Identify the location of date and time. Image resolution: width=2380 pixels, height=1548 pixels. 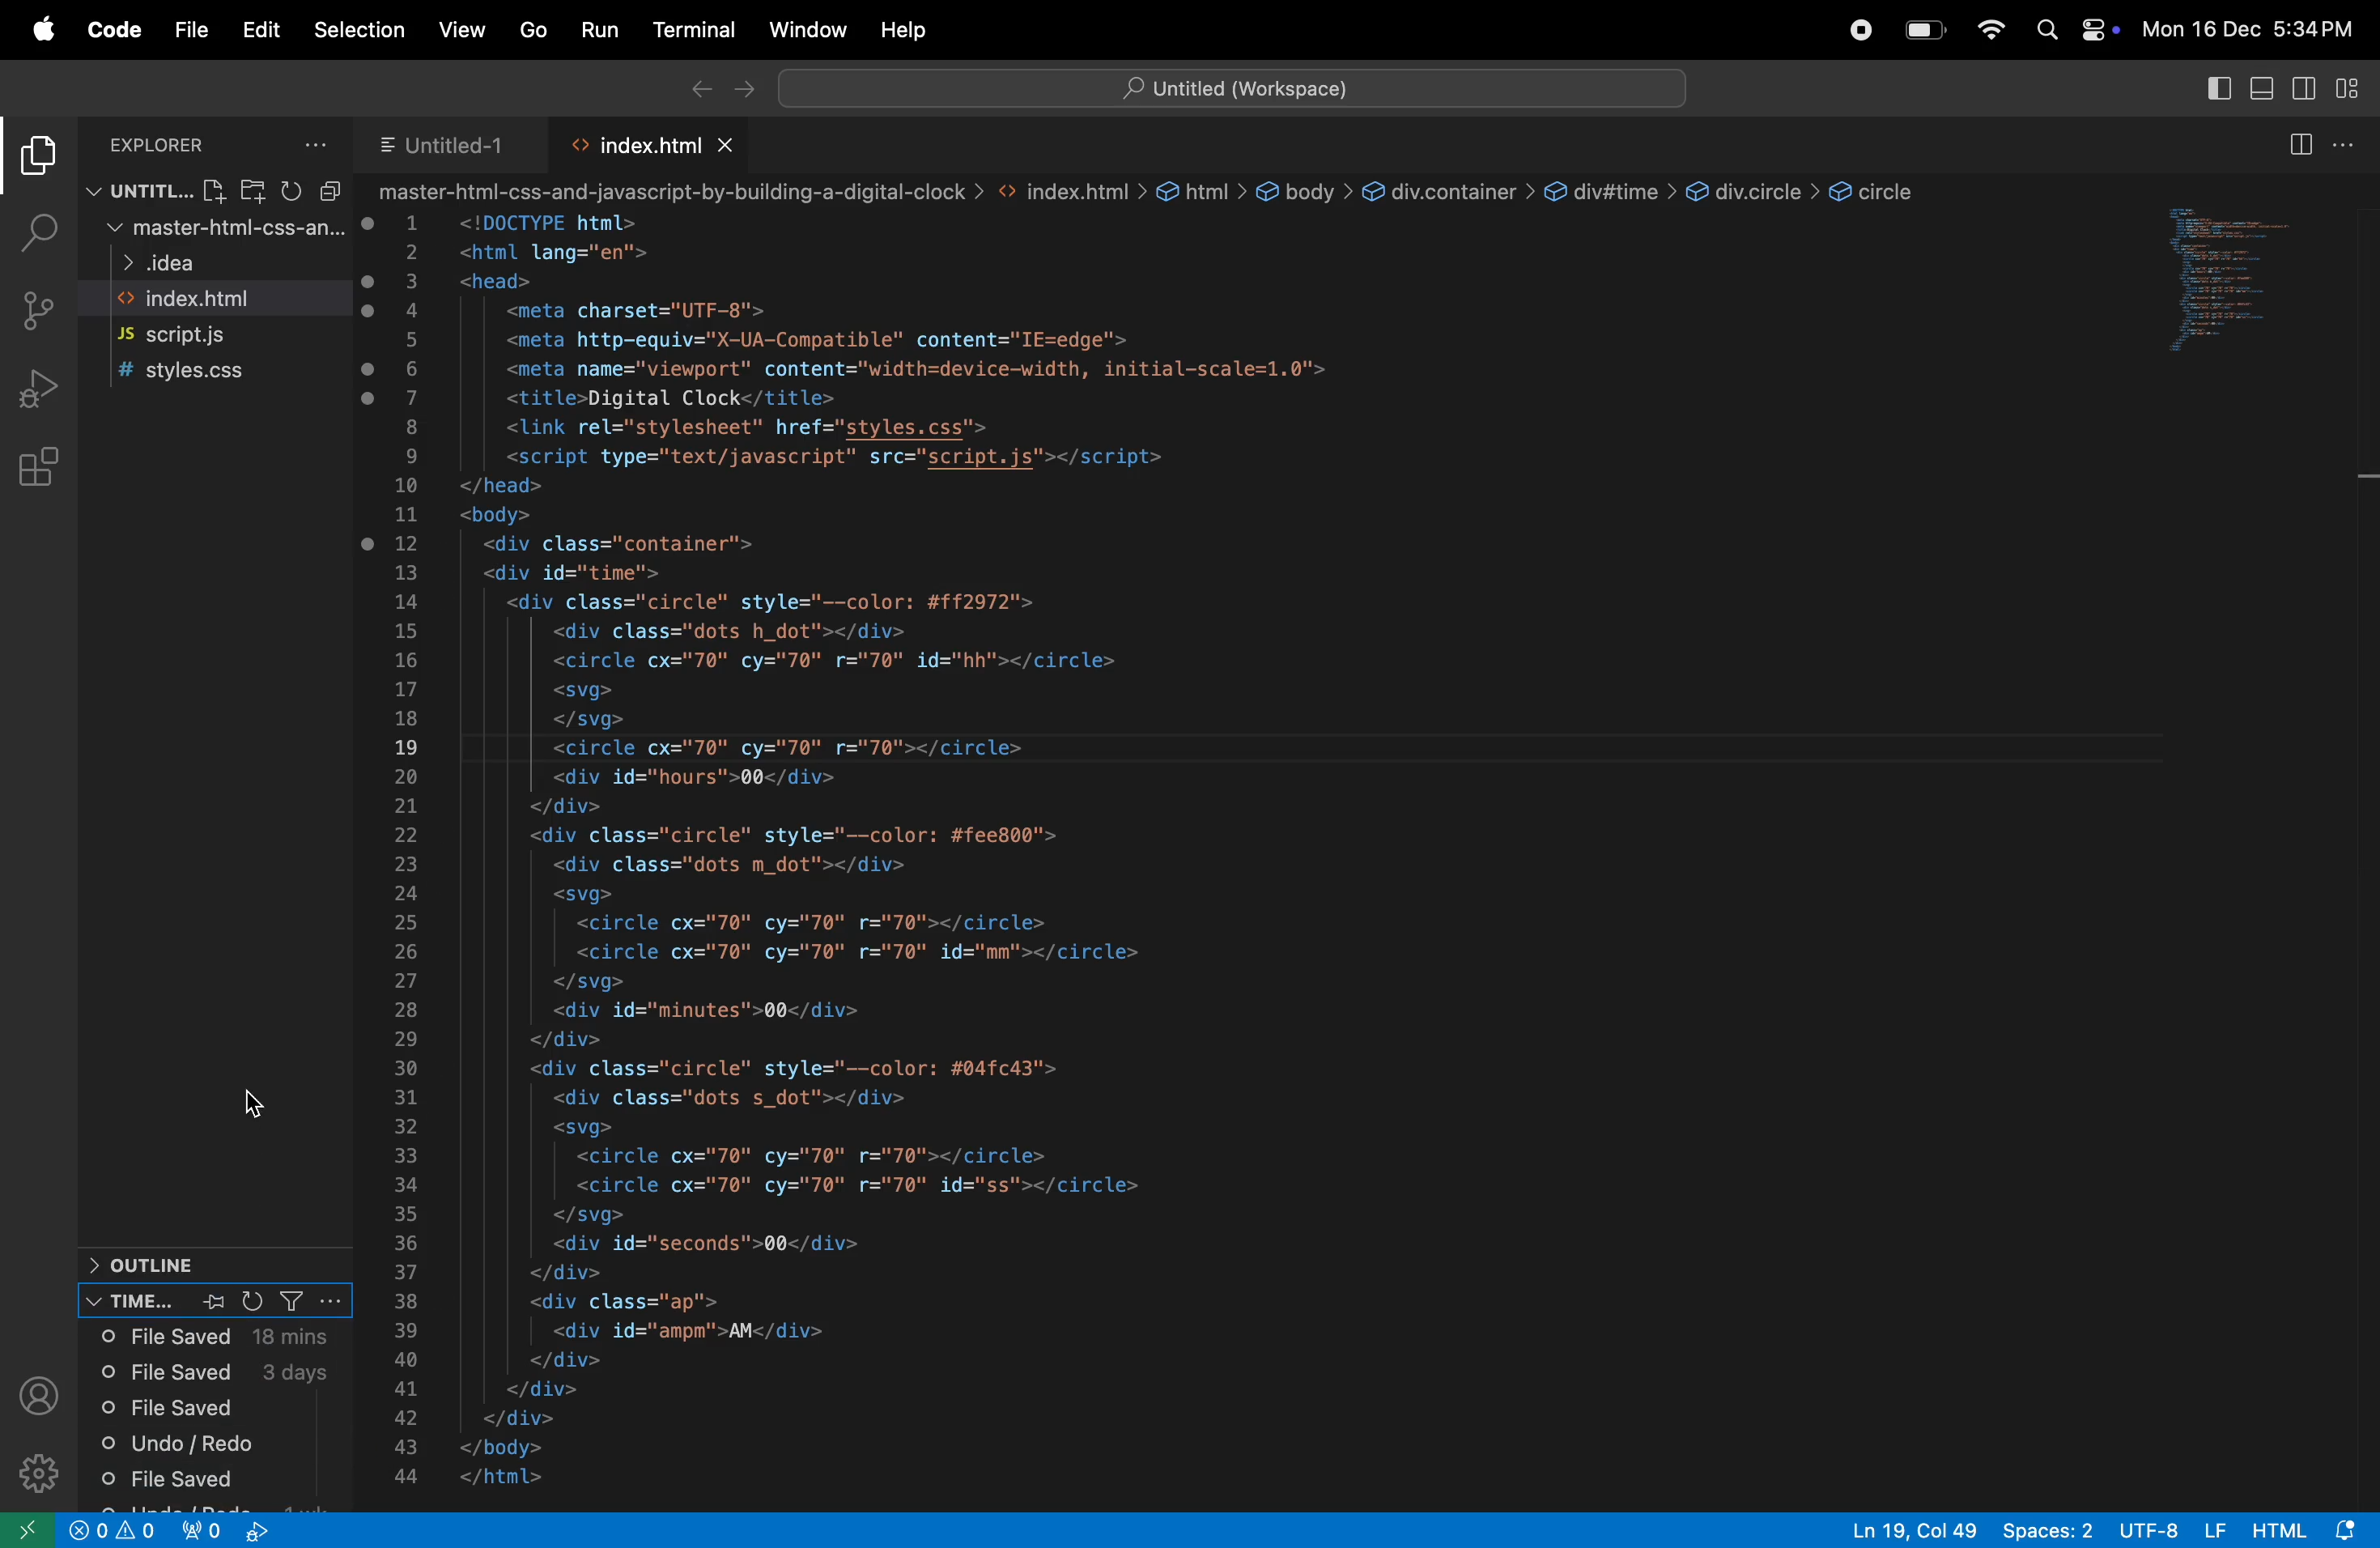
(2250, 27).